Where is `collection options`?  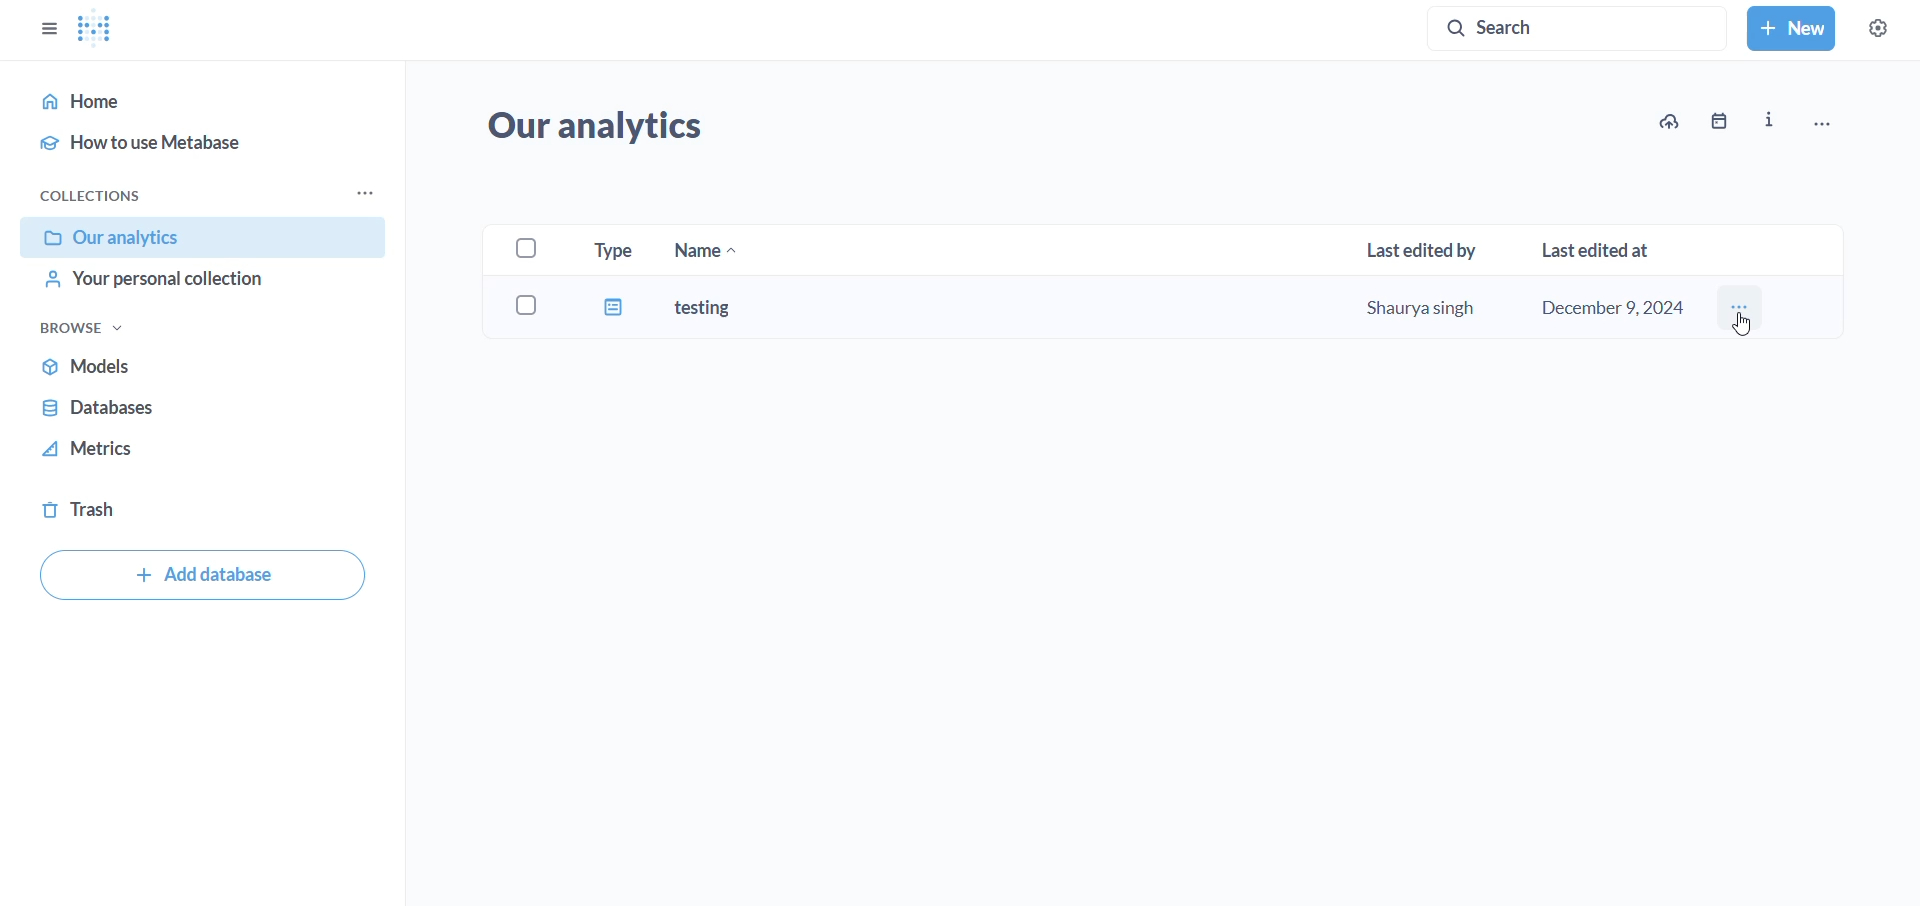
collection options is located at coordinates (362, 193).